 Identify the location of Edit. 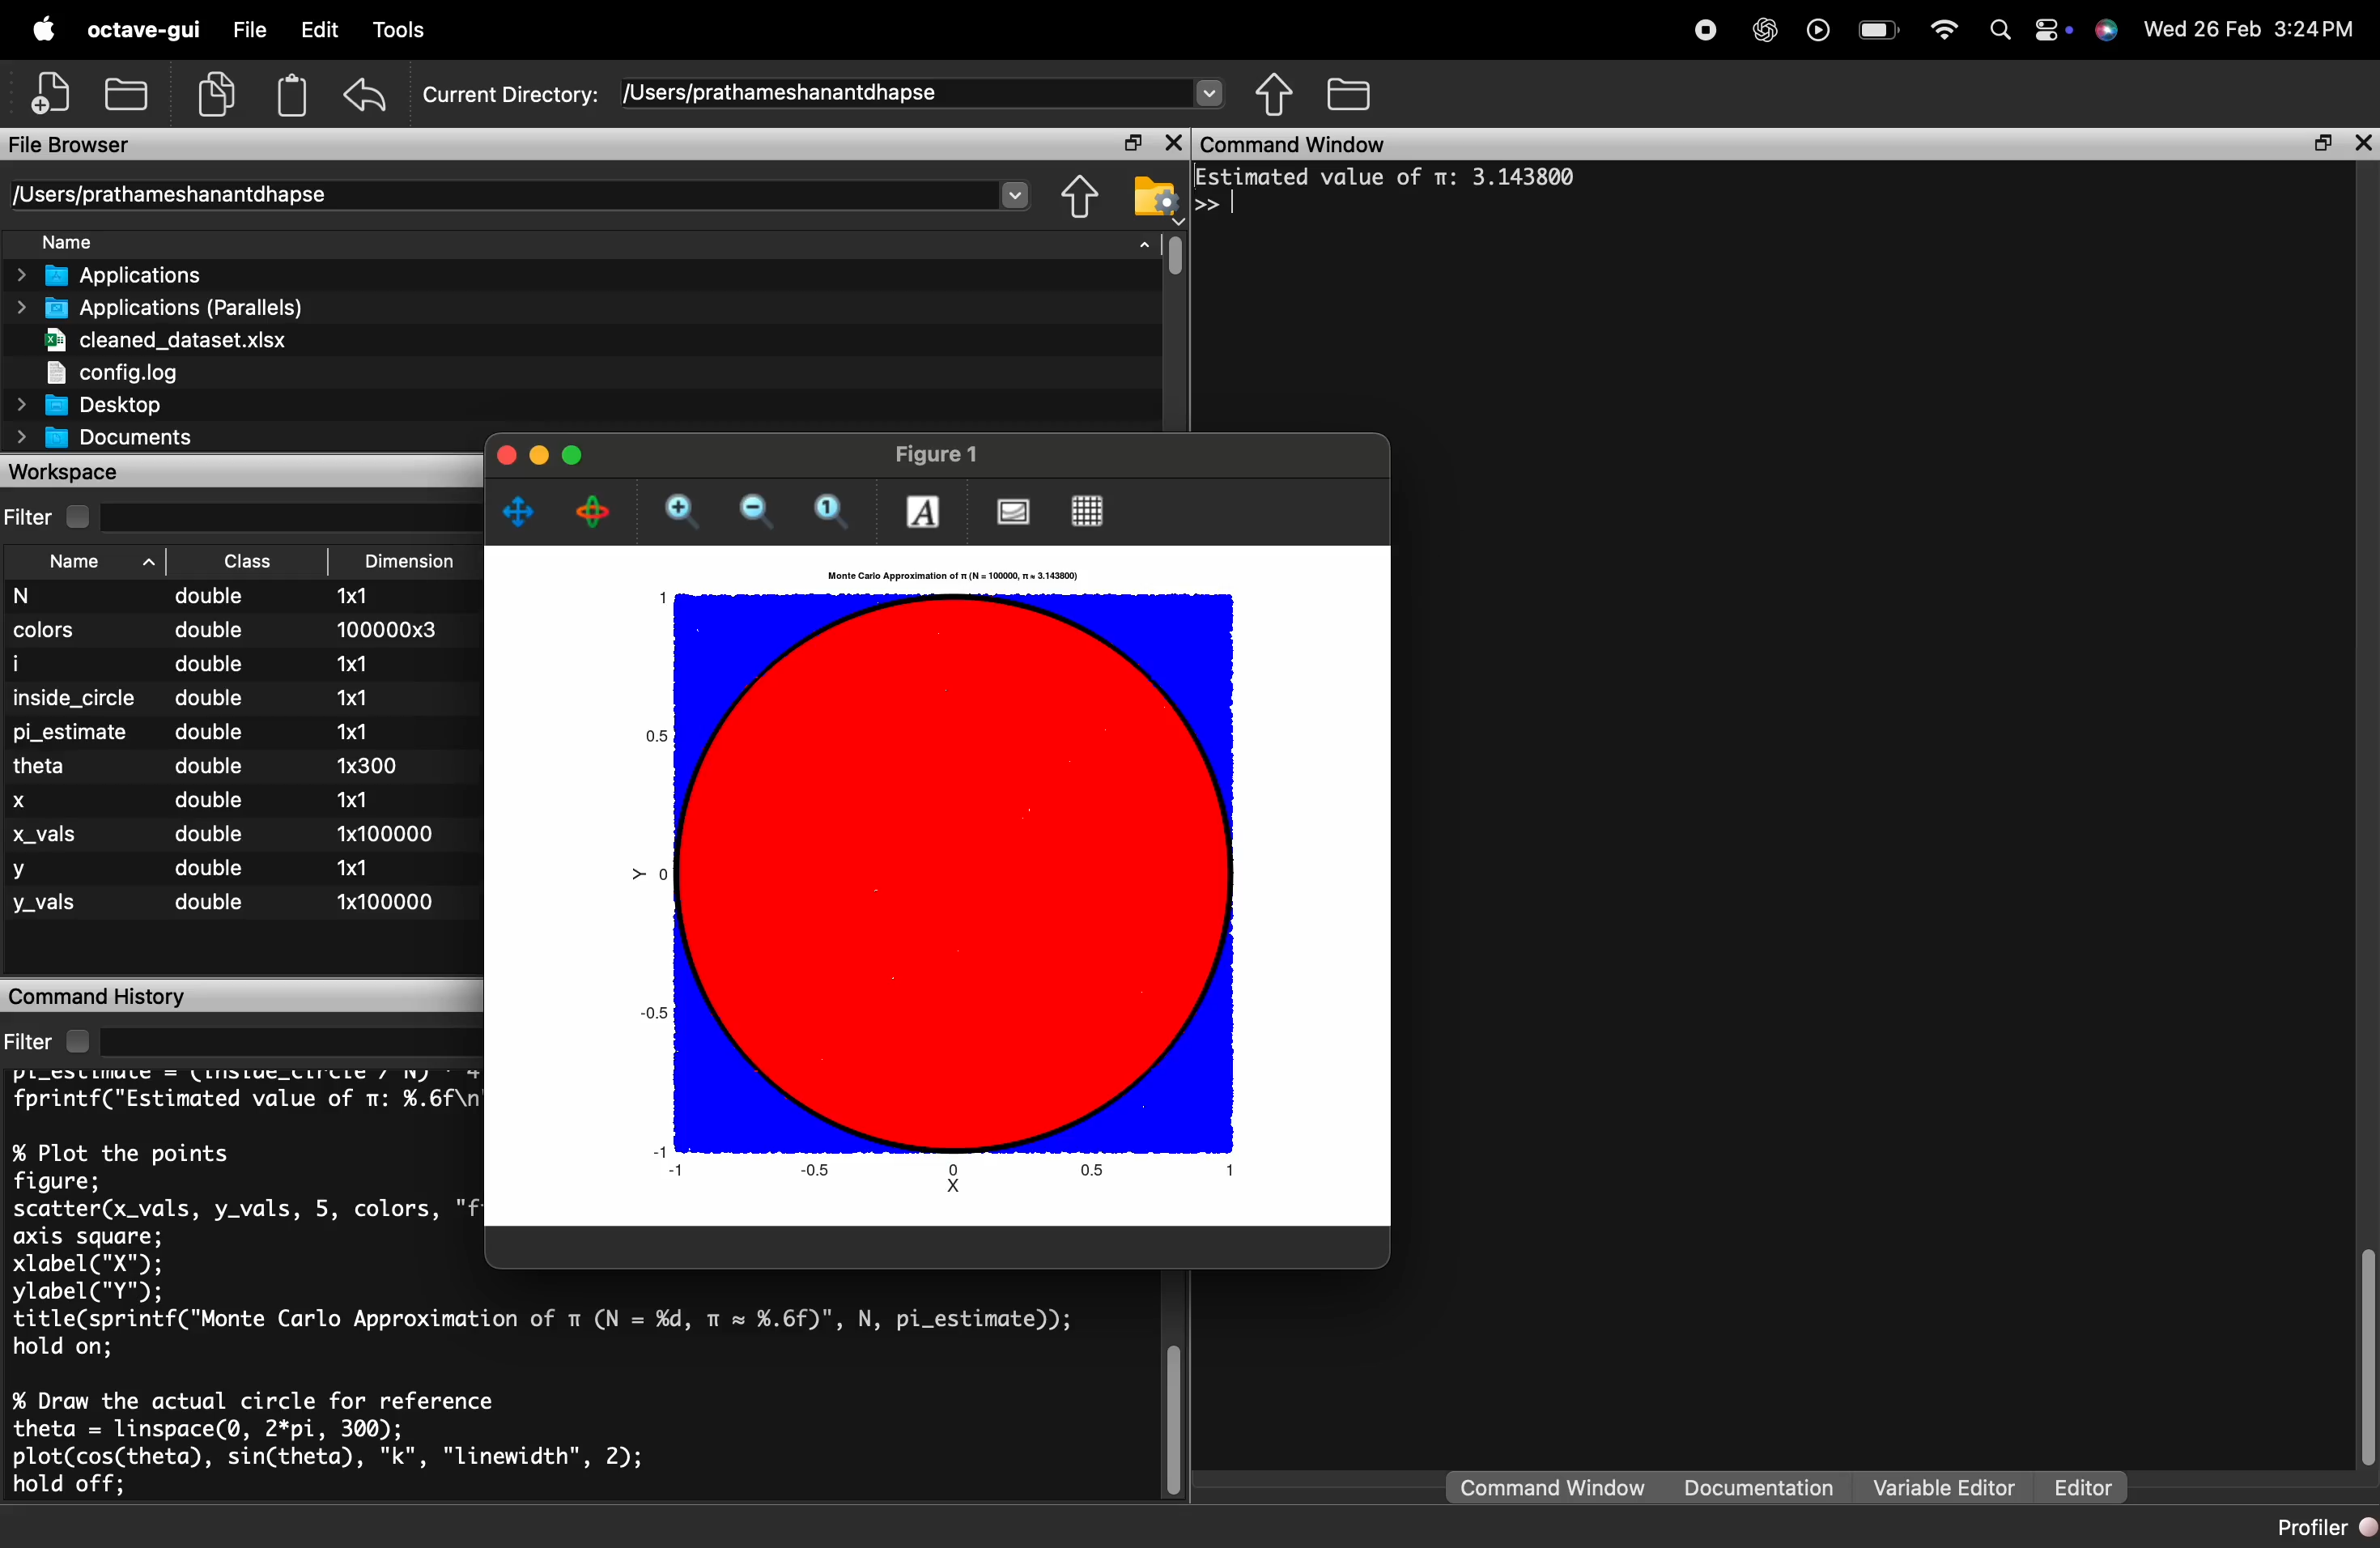
(317, 33).